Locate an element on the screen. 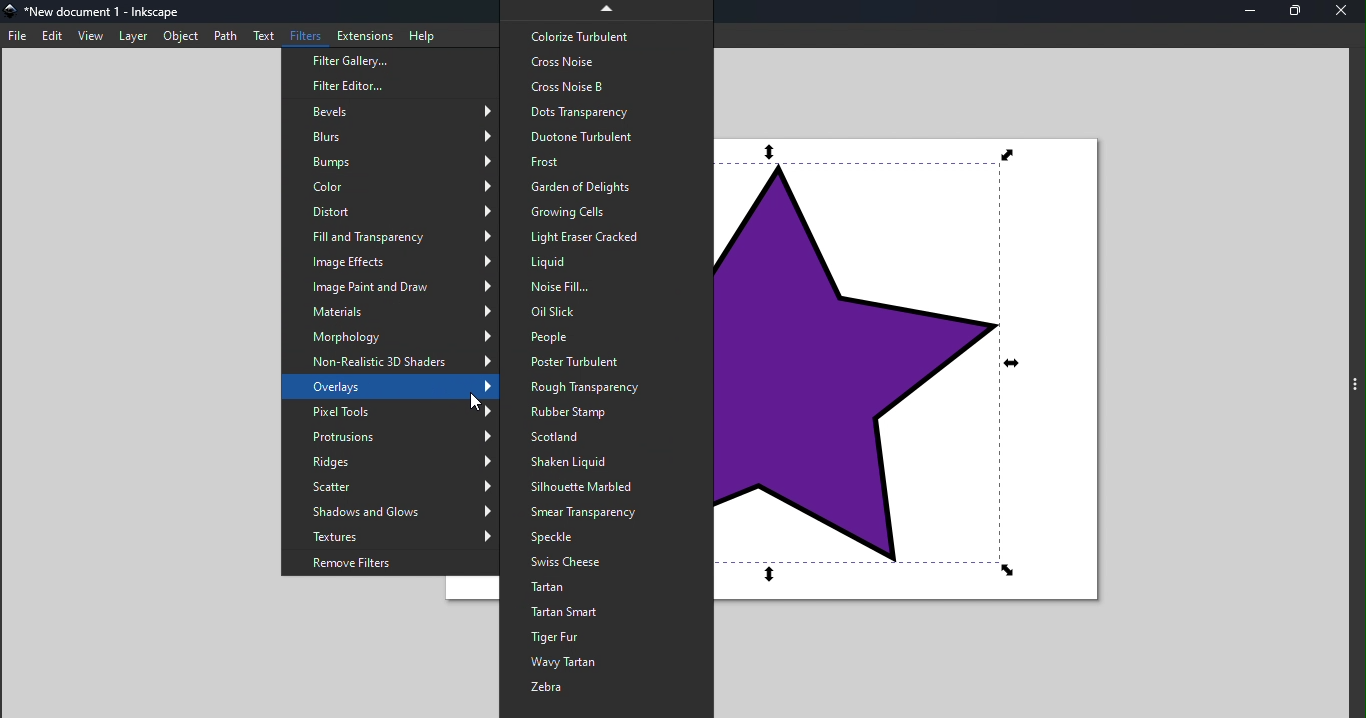 The image size is (1366, 718). Minimize is located at coordinates (1257, 13).